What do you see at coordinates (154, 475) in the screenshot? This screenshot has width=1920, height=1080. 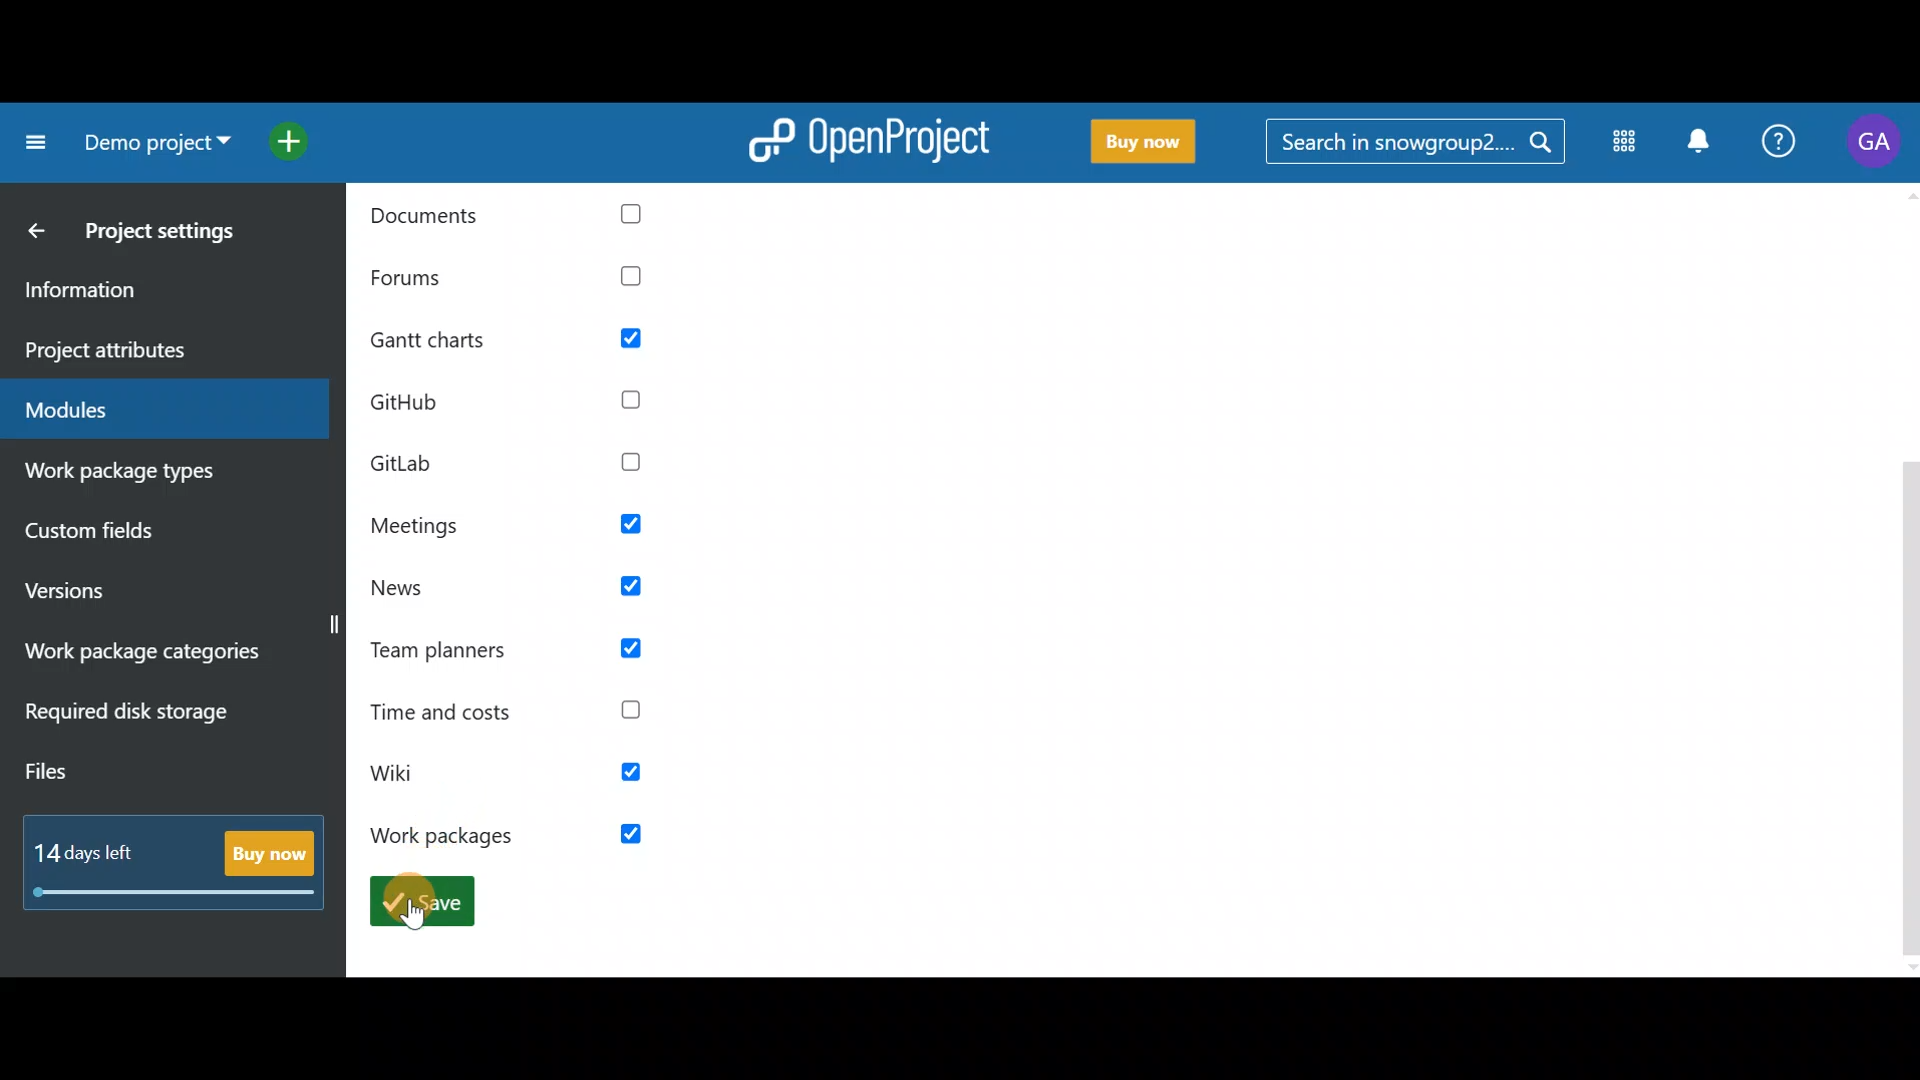 I see `Work package types` at bounding box center [154, 475].